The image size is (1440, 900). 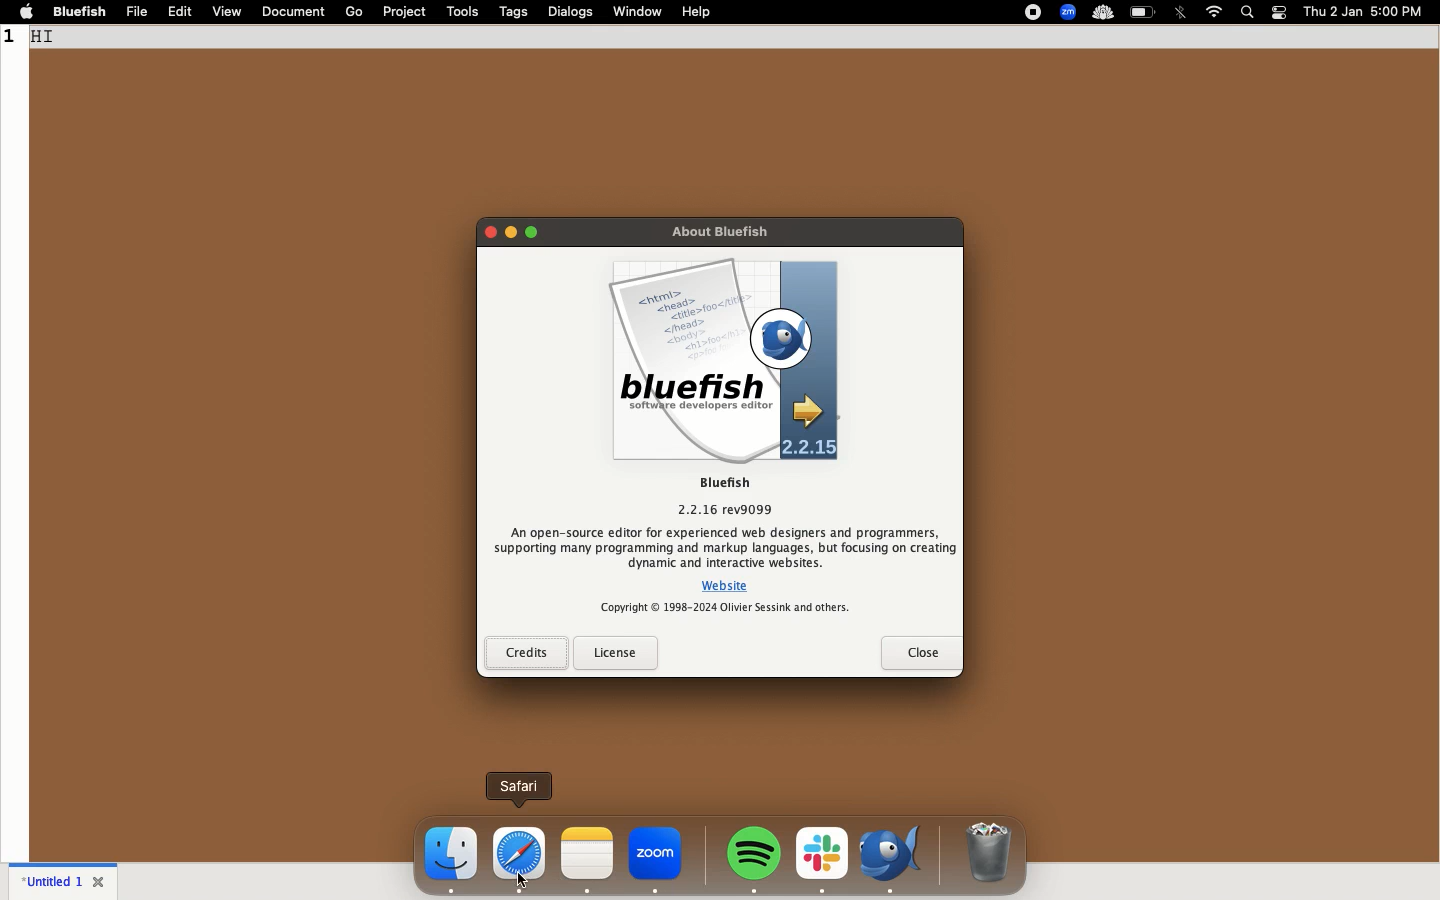 I want to click on notification, so click(x=1279, y=12).